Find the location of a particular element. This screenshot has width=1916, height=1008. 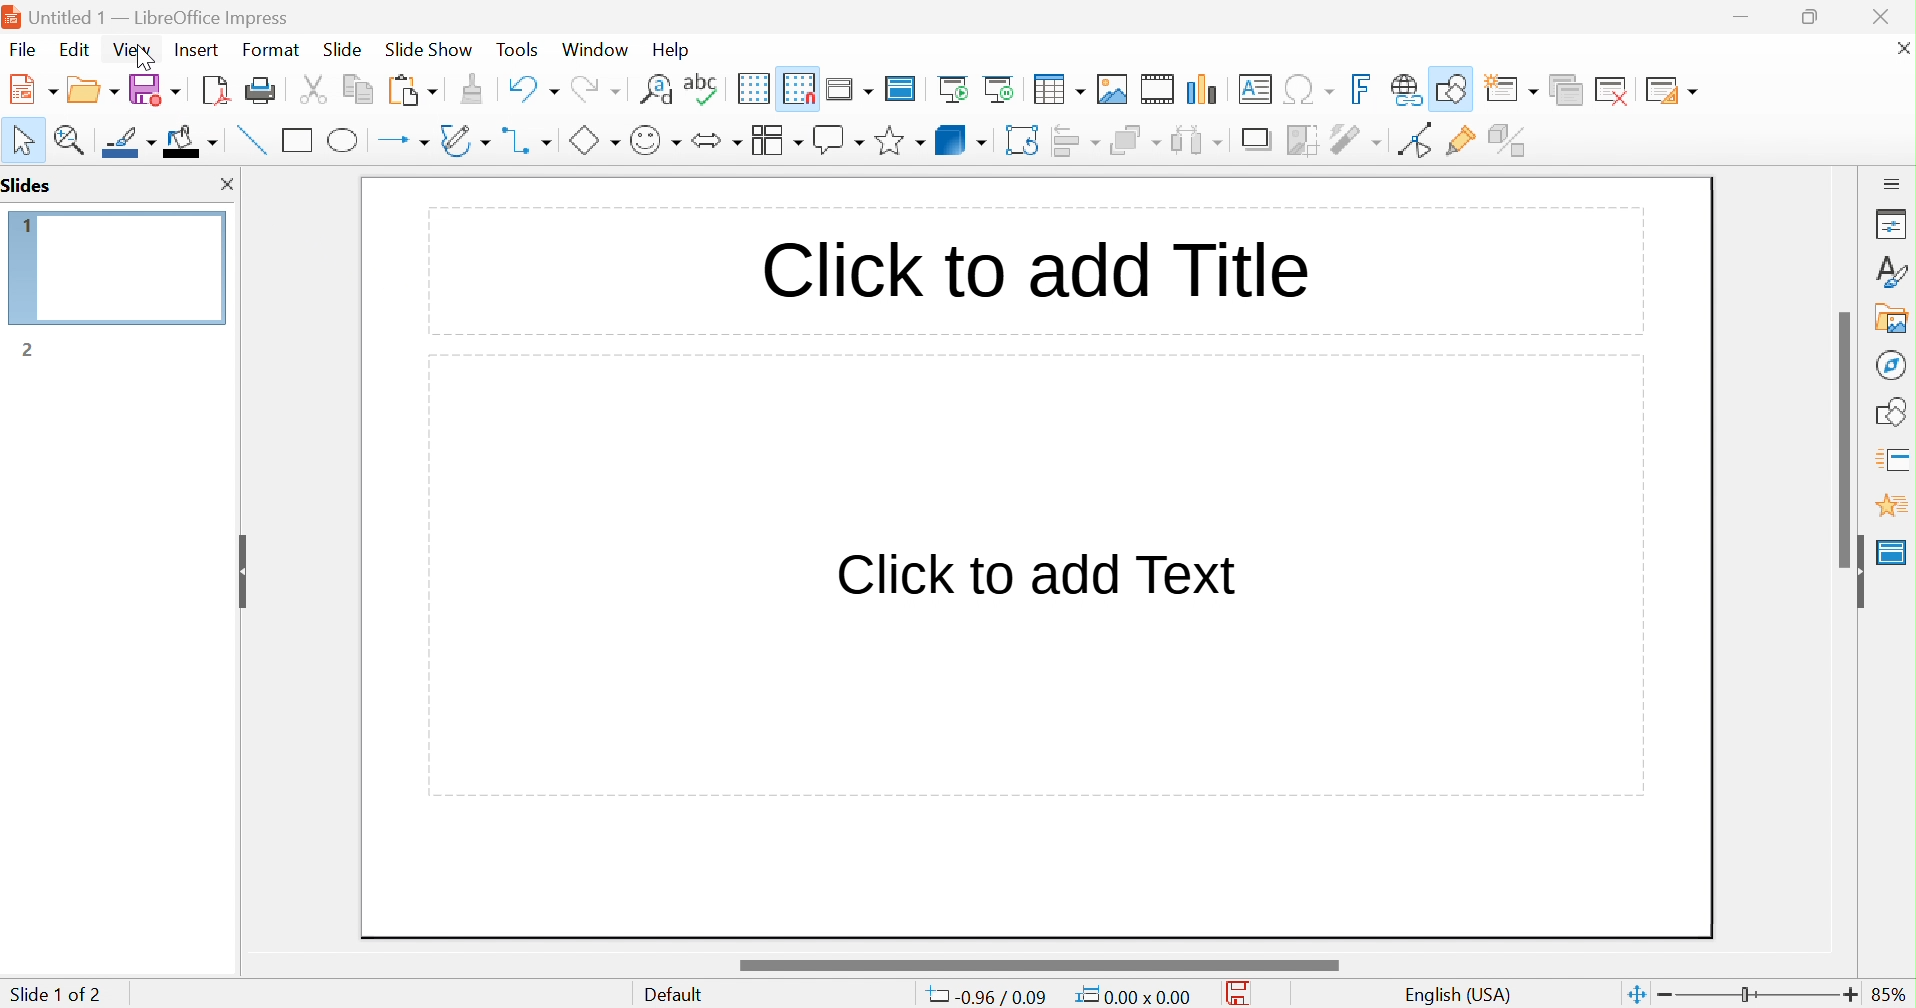

click to add title is located at coordinates (1034, 266).